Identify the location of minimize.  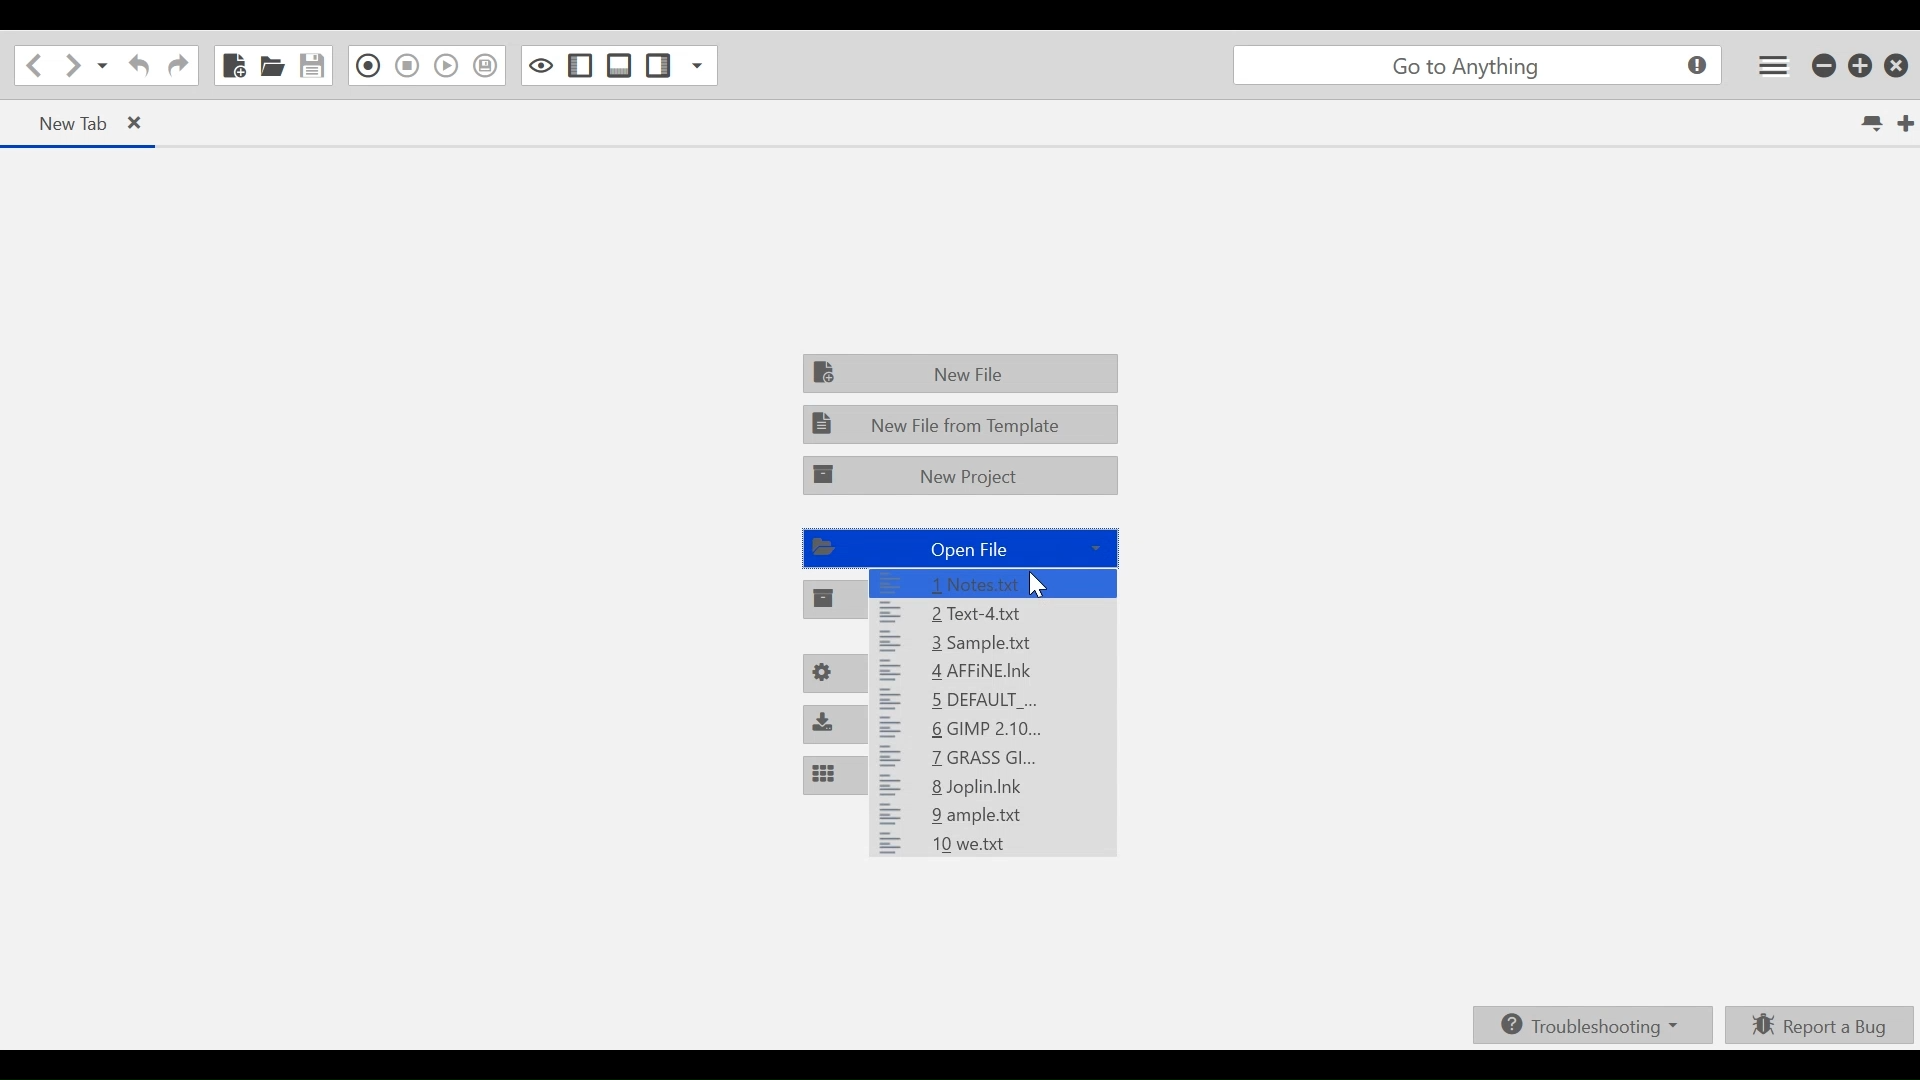
(1823, 66).